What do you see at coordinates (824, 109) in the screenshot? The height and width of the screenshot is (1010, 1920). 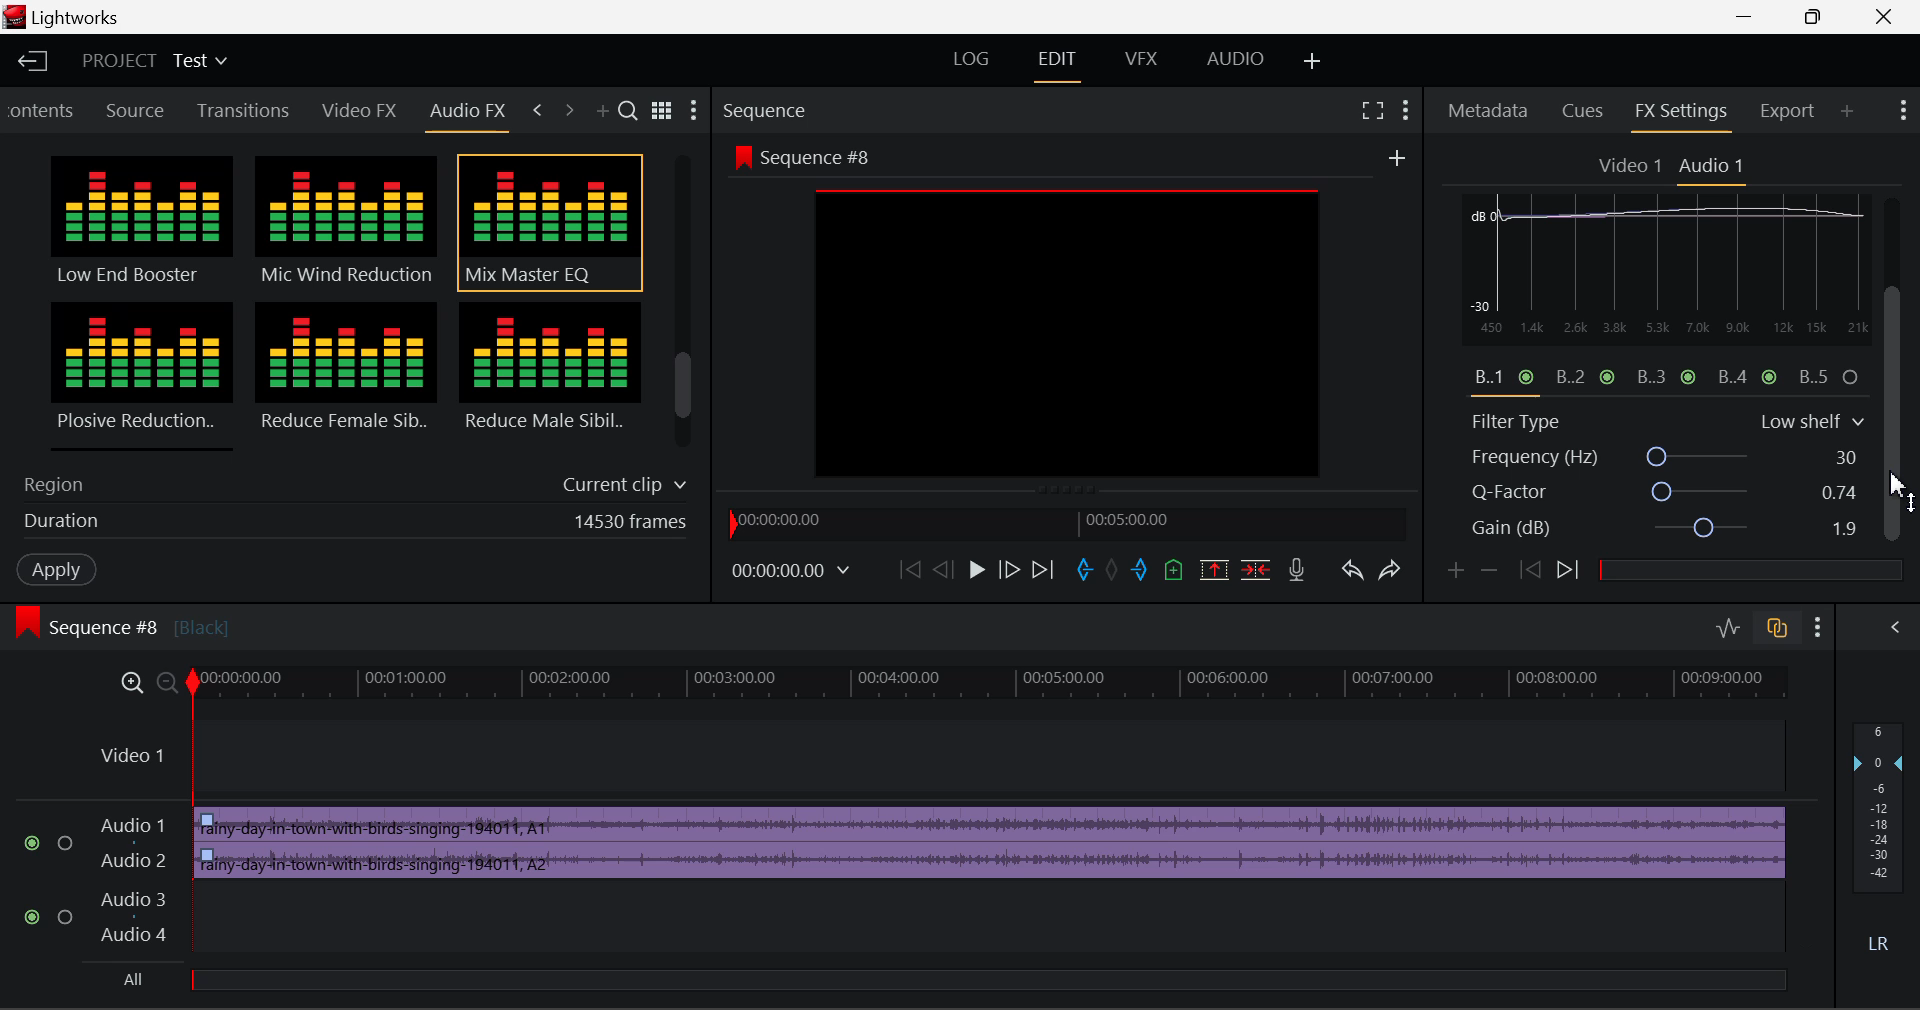 I see `Sequence Section` at bounding box center [824, 109].